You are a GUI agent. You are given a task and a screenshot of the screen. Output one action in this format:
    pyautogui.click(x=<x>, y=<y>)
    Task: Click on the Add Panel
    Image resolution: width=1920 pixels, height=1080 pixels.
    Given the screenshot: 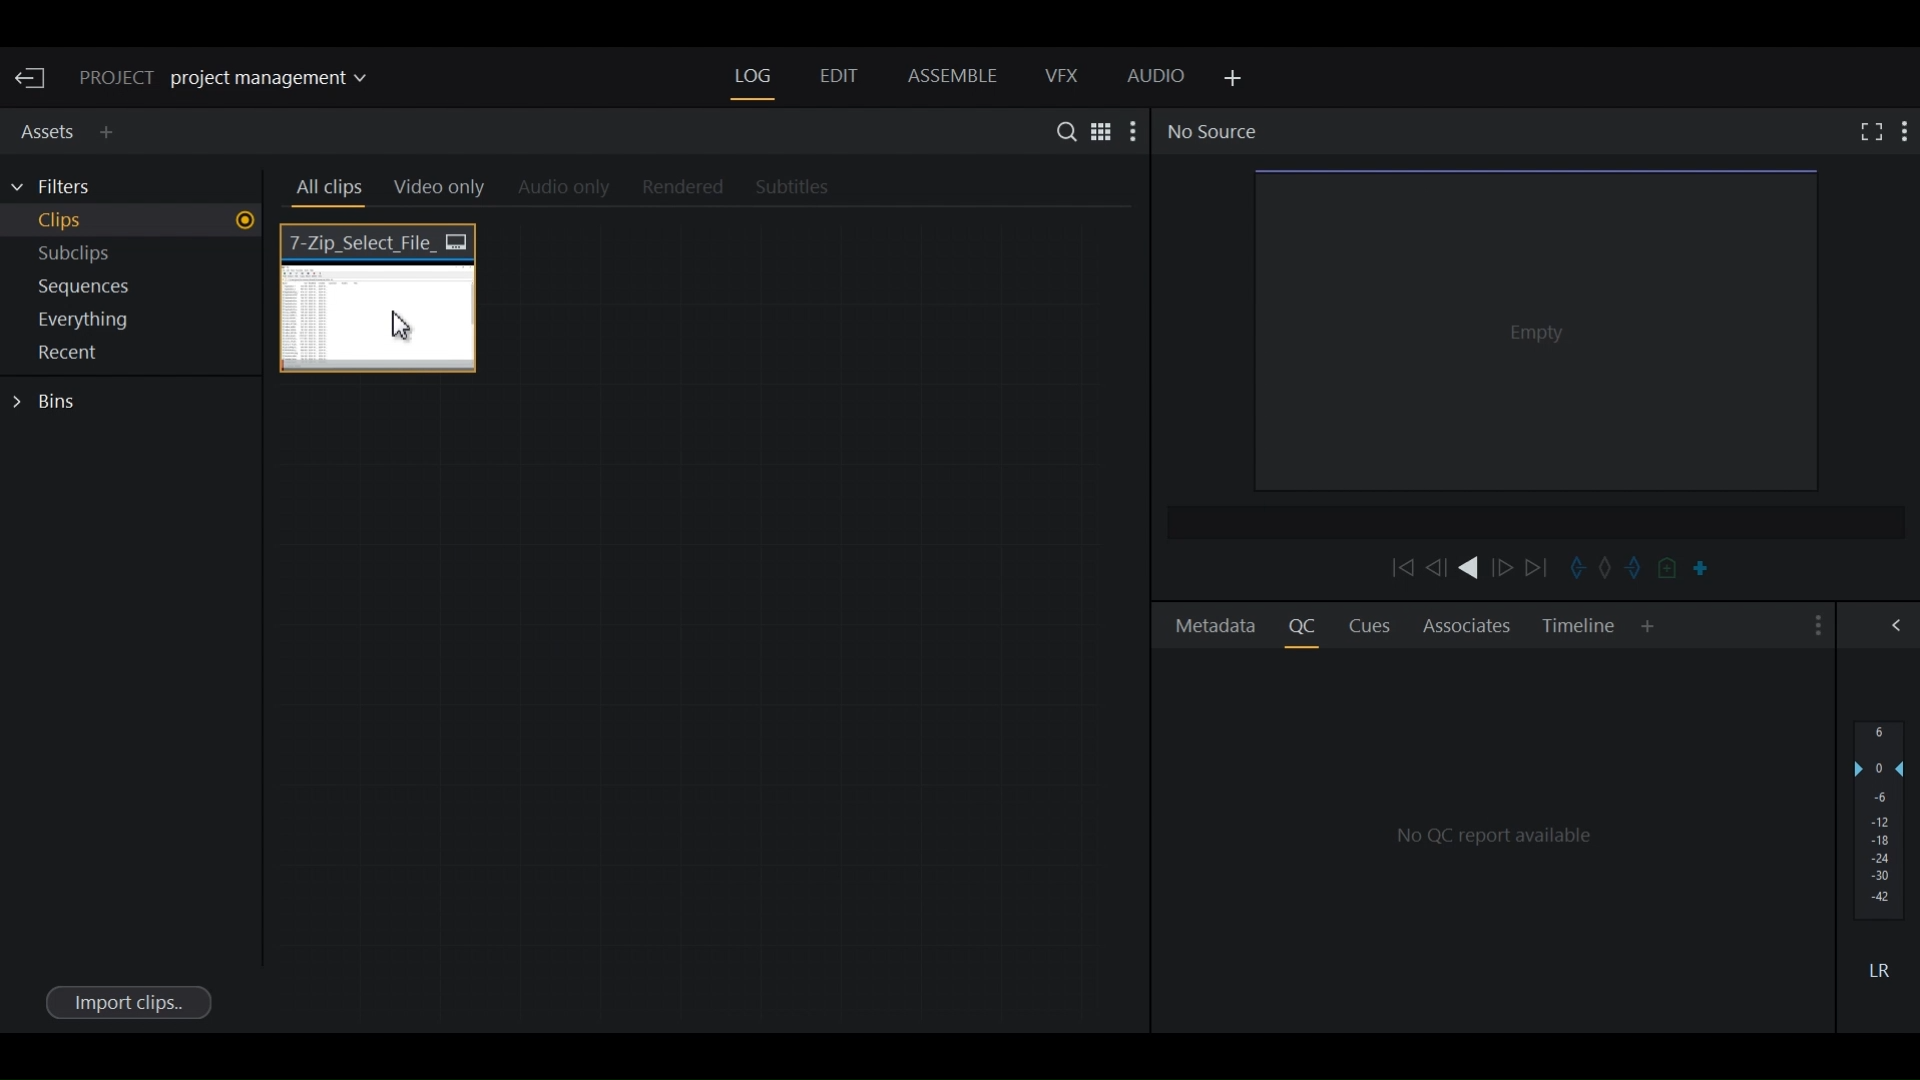 What is the action you would take?
    pyautogui.click(x=1229, y=79)
    